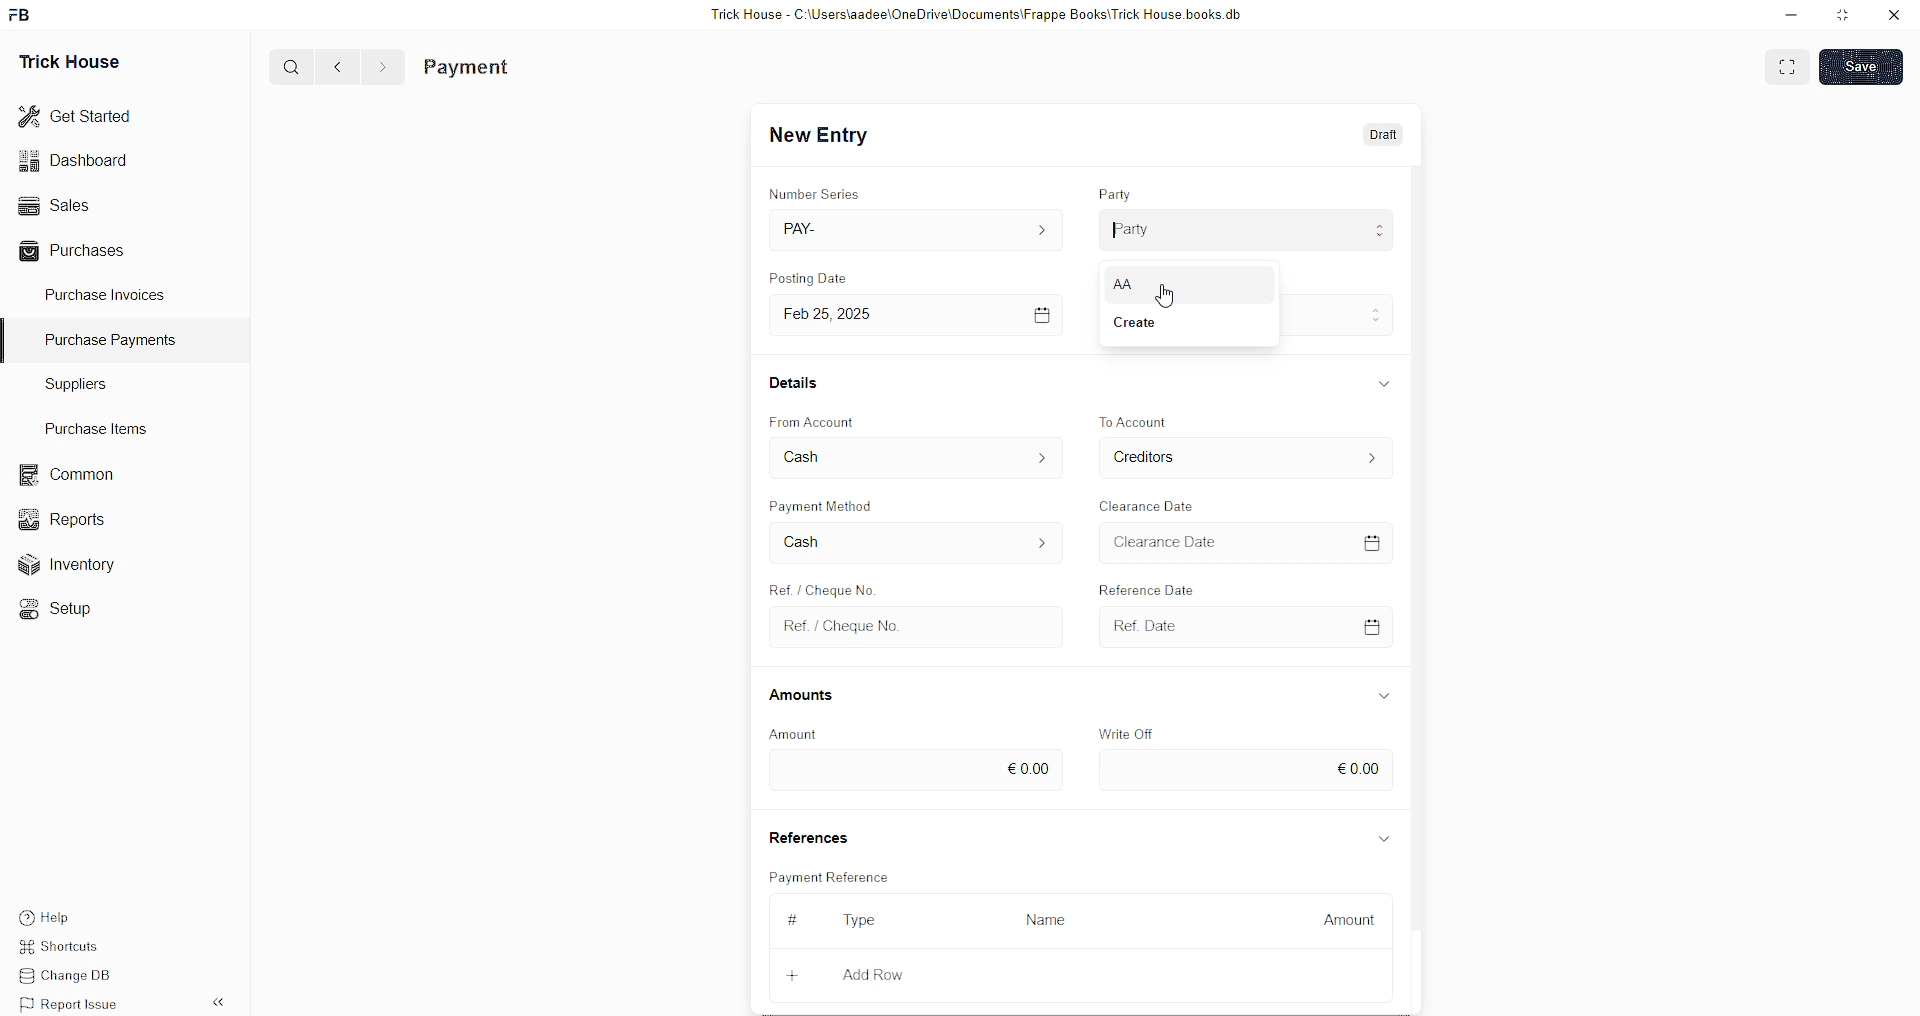  What do you see at coordinates (1133, 227) in the screenshot?
I see `Party` at bounding box center [1133, 227].